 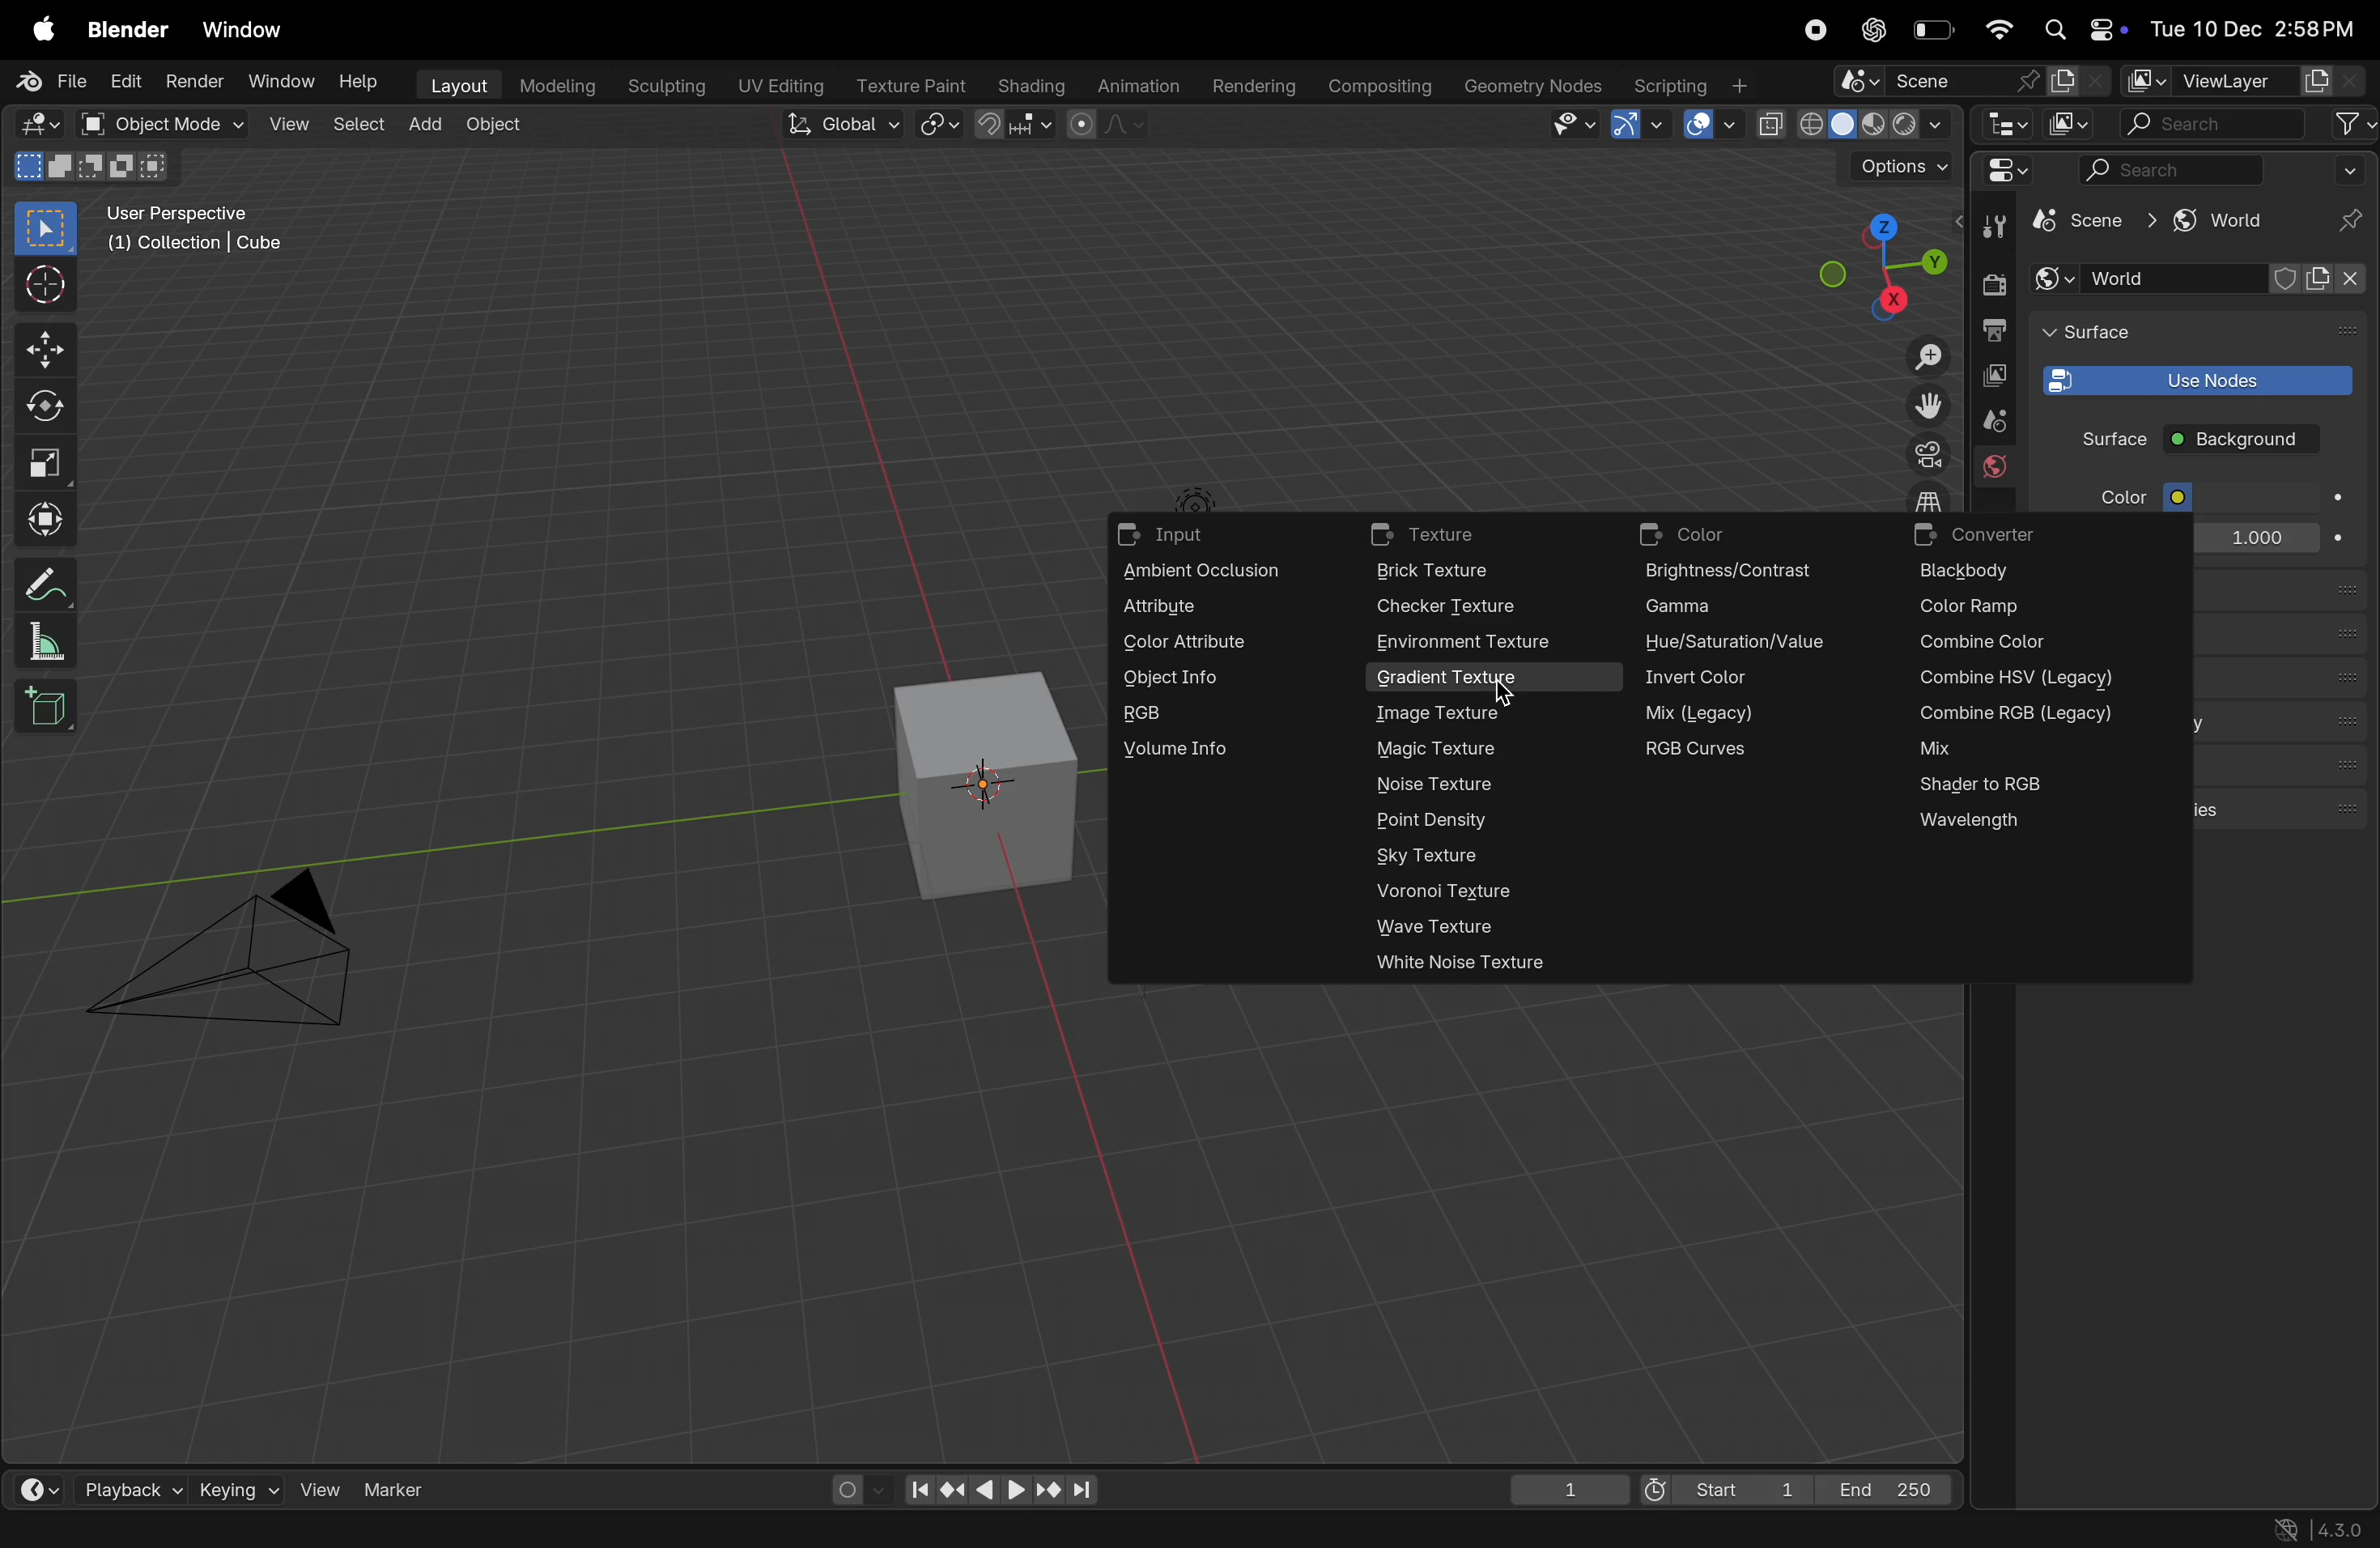 I want to click on Animation, so click(x=1135, y=88).